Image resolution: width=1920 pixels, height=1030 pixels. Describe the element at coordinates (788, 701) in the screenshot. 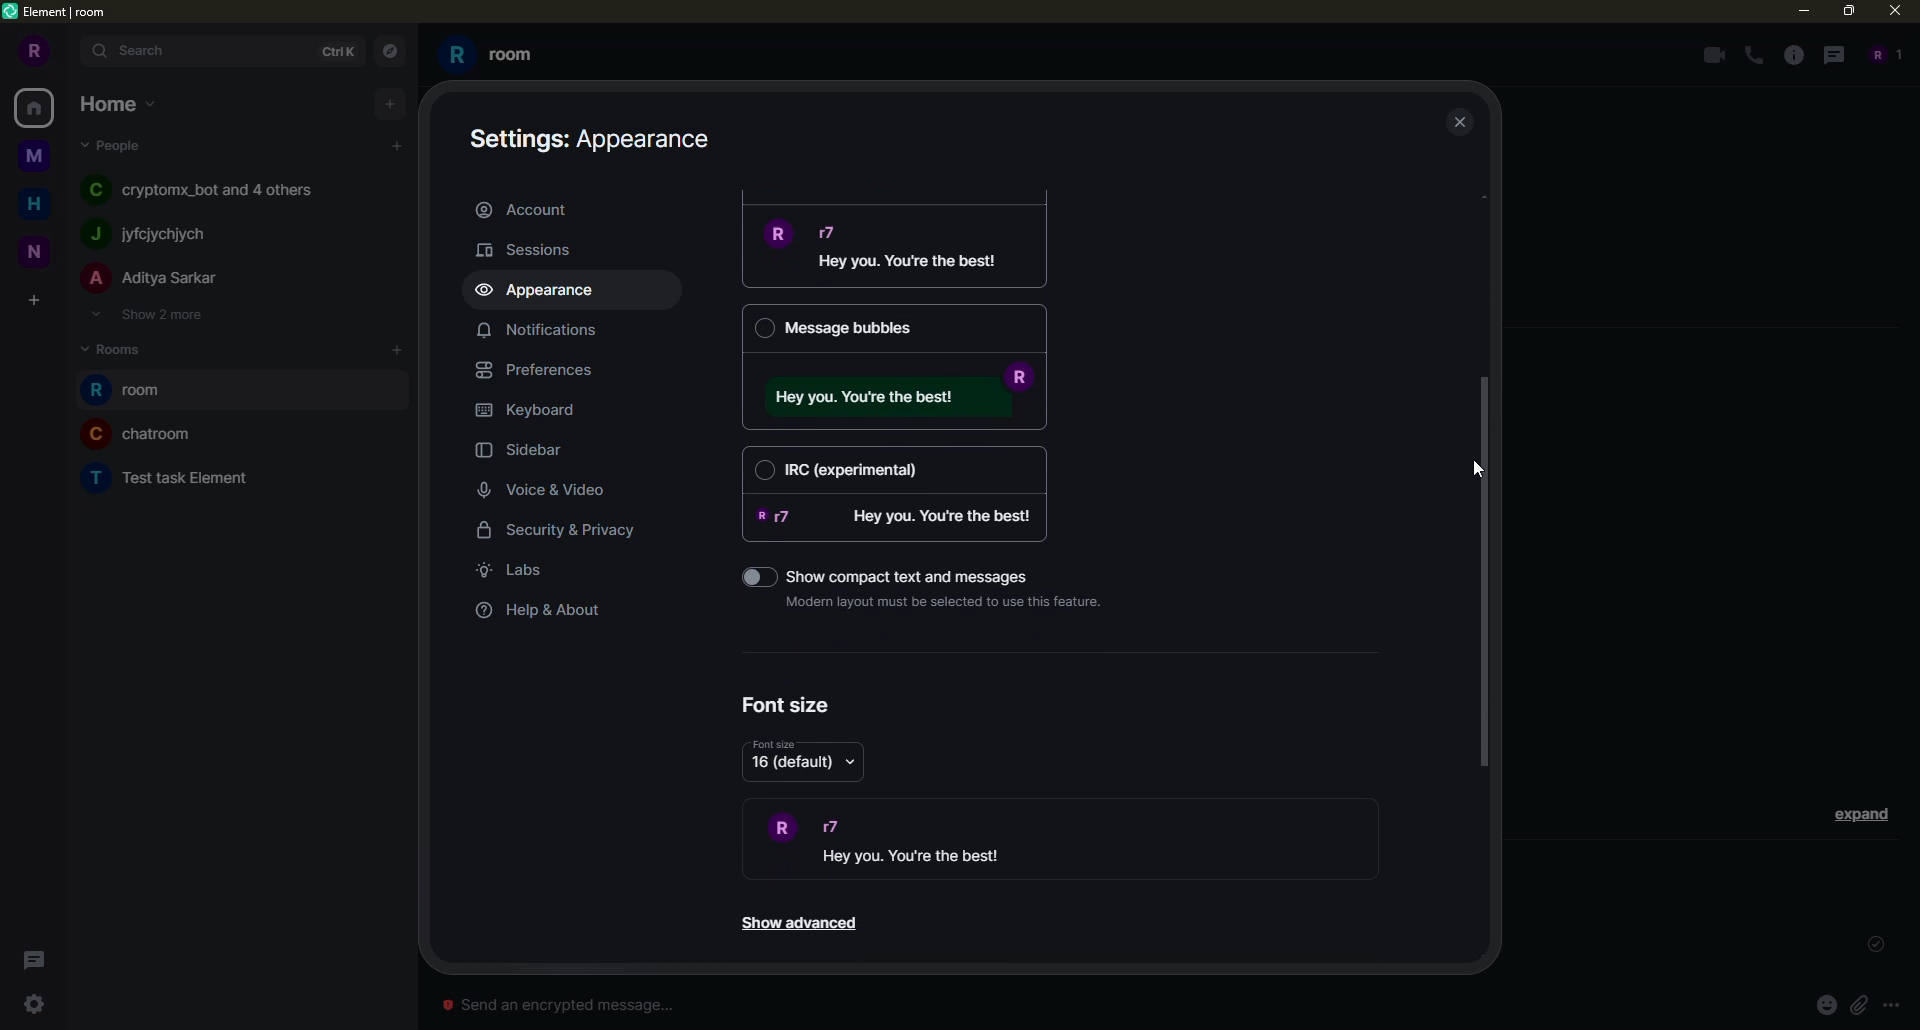

I see `font size` at that location.